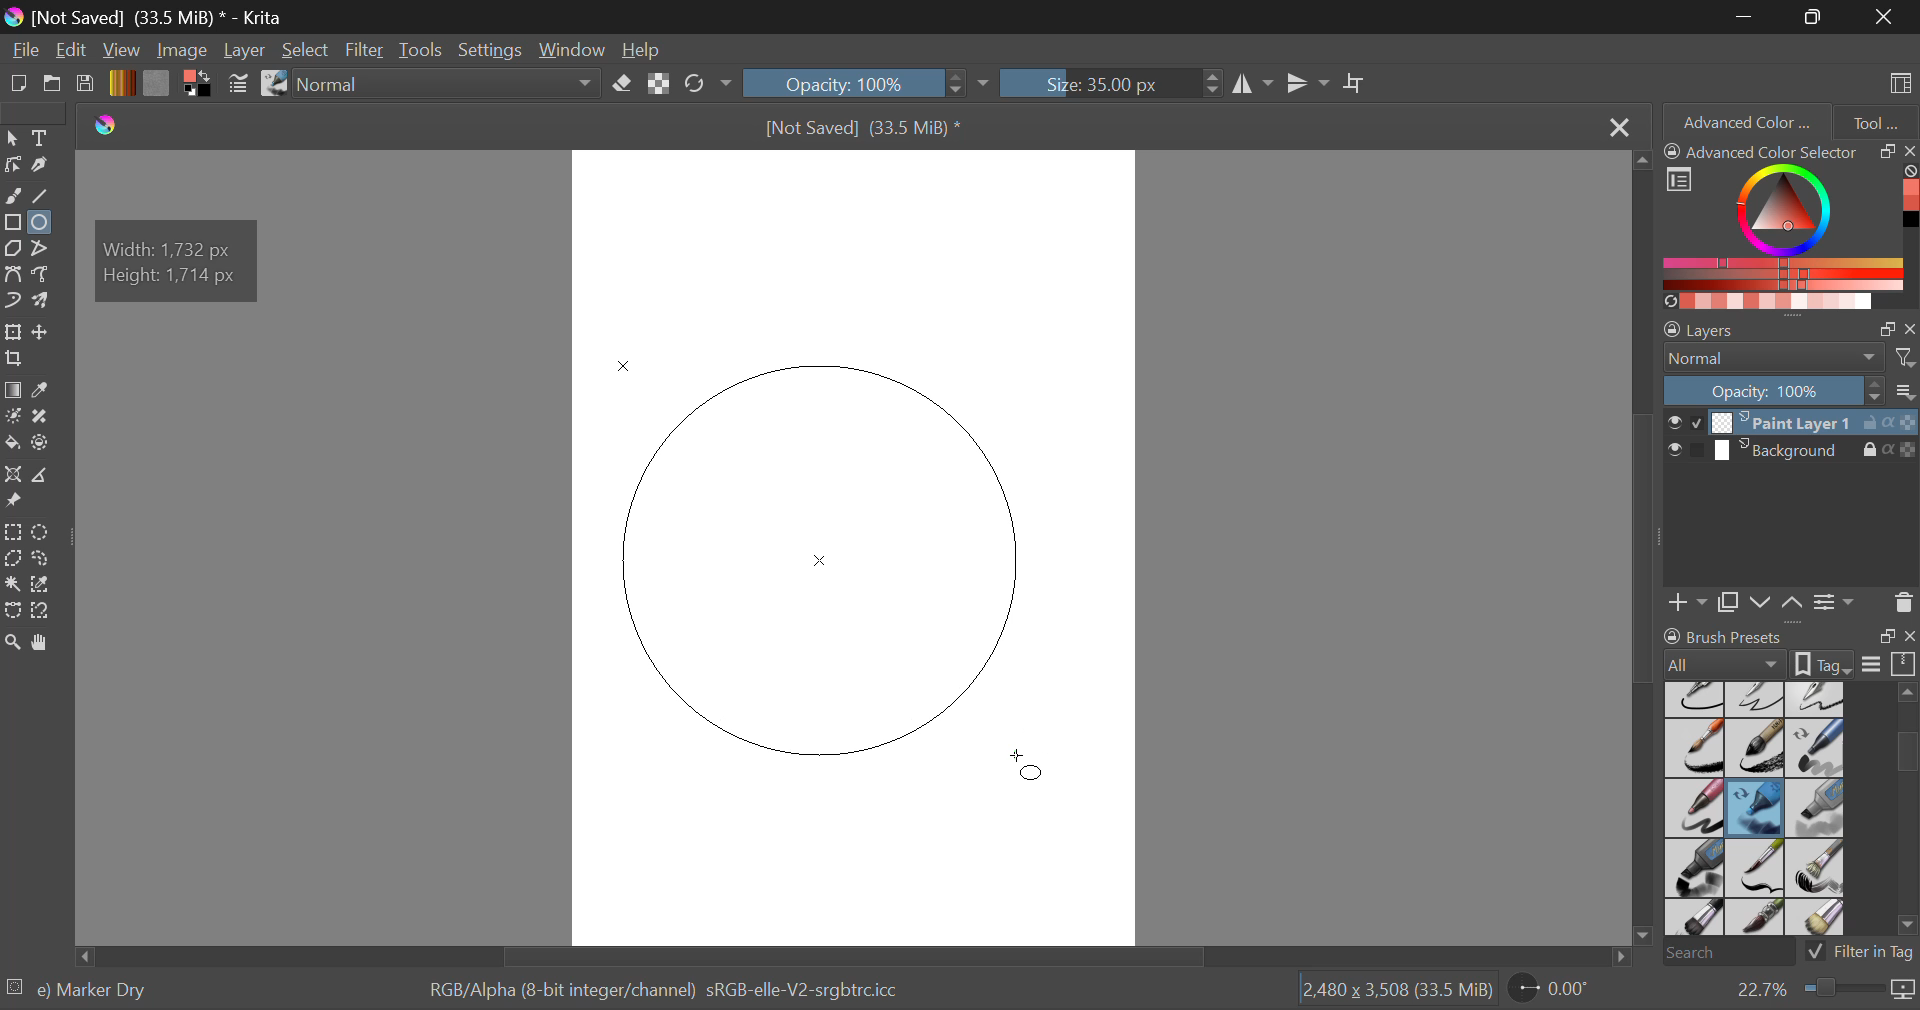  Describe the element at coordinates (12, 332) in the screenshot. I see `Transform a layer` at that location.